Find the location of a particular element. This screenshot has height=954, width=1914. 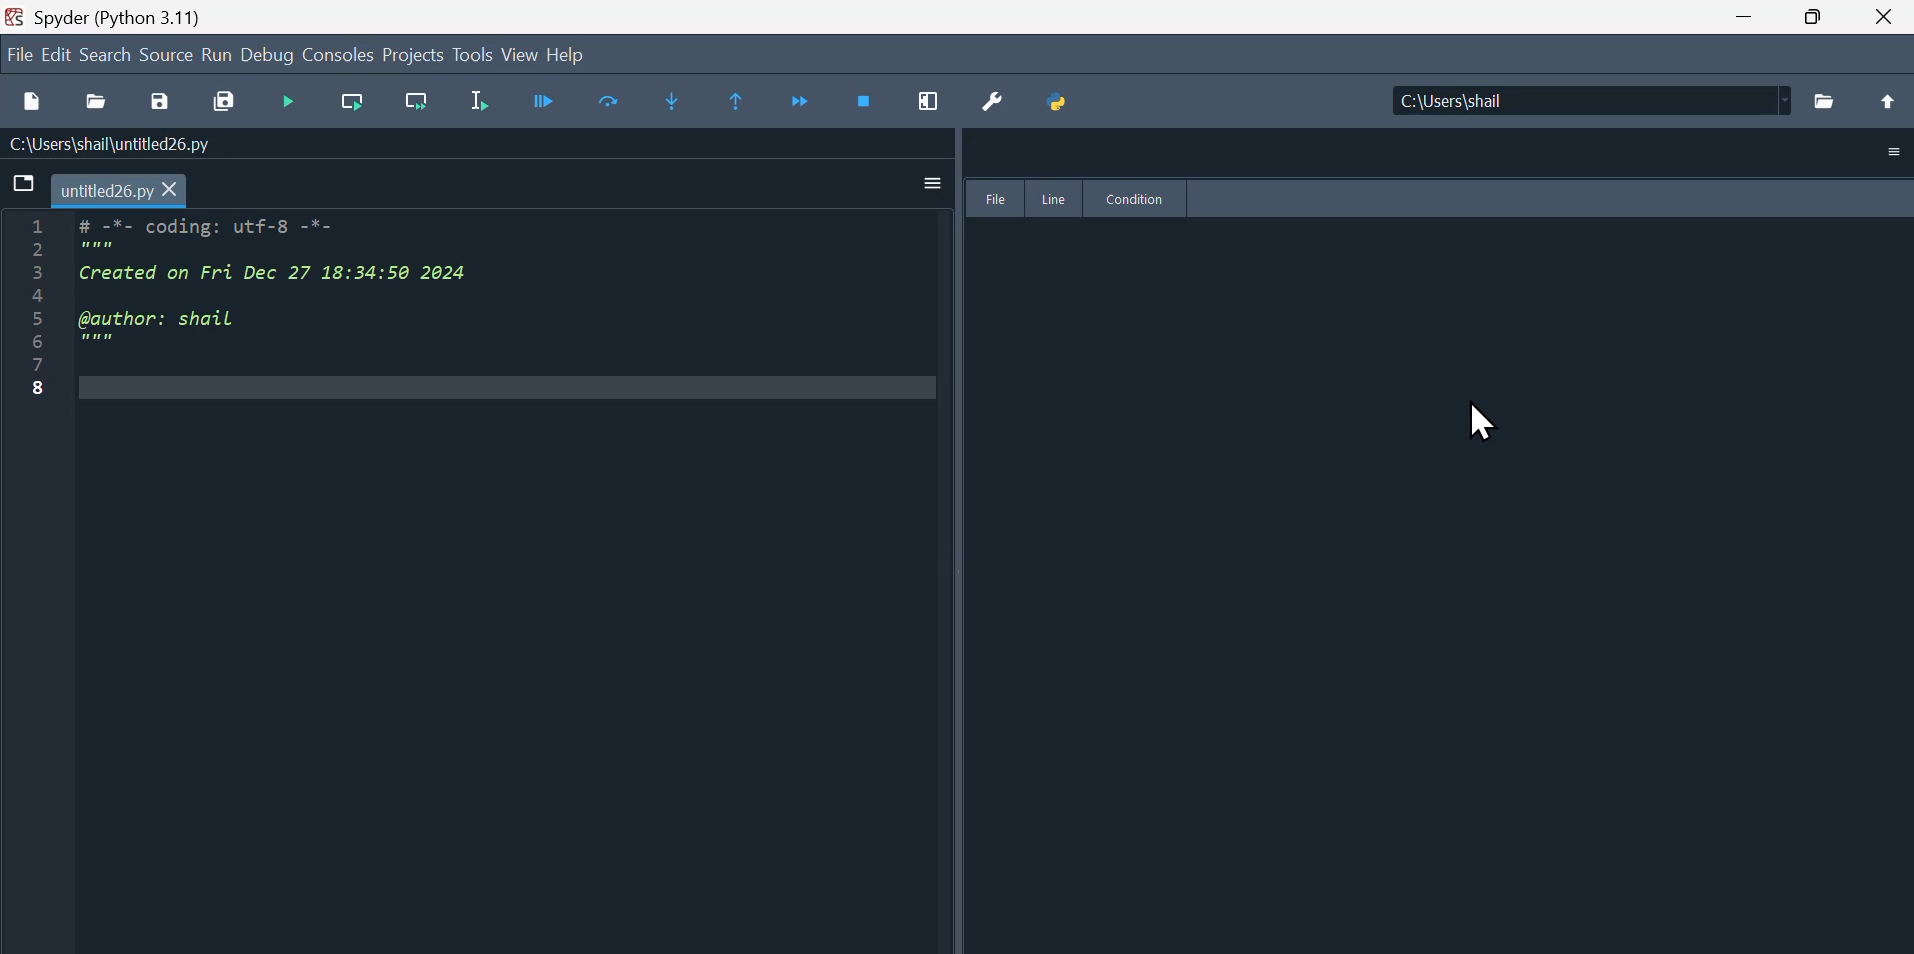

Run is located at coordinates (219, 55).